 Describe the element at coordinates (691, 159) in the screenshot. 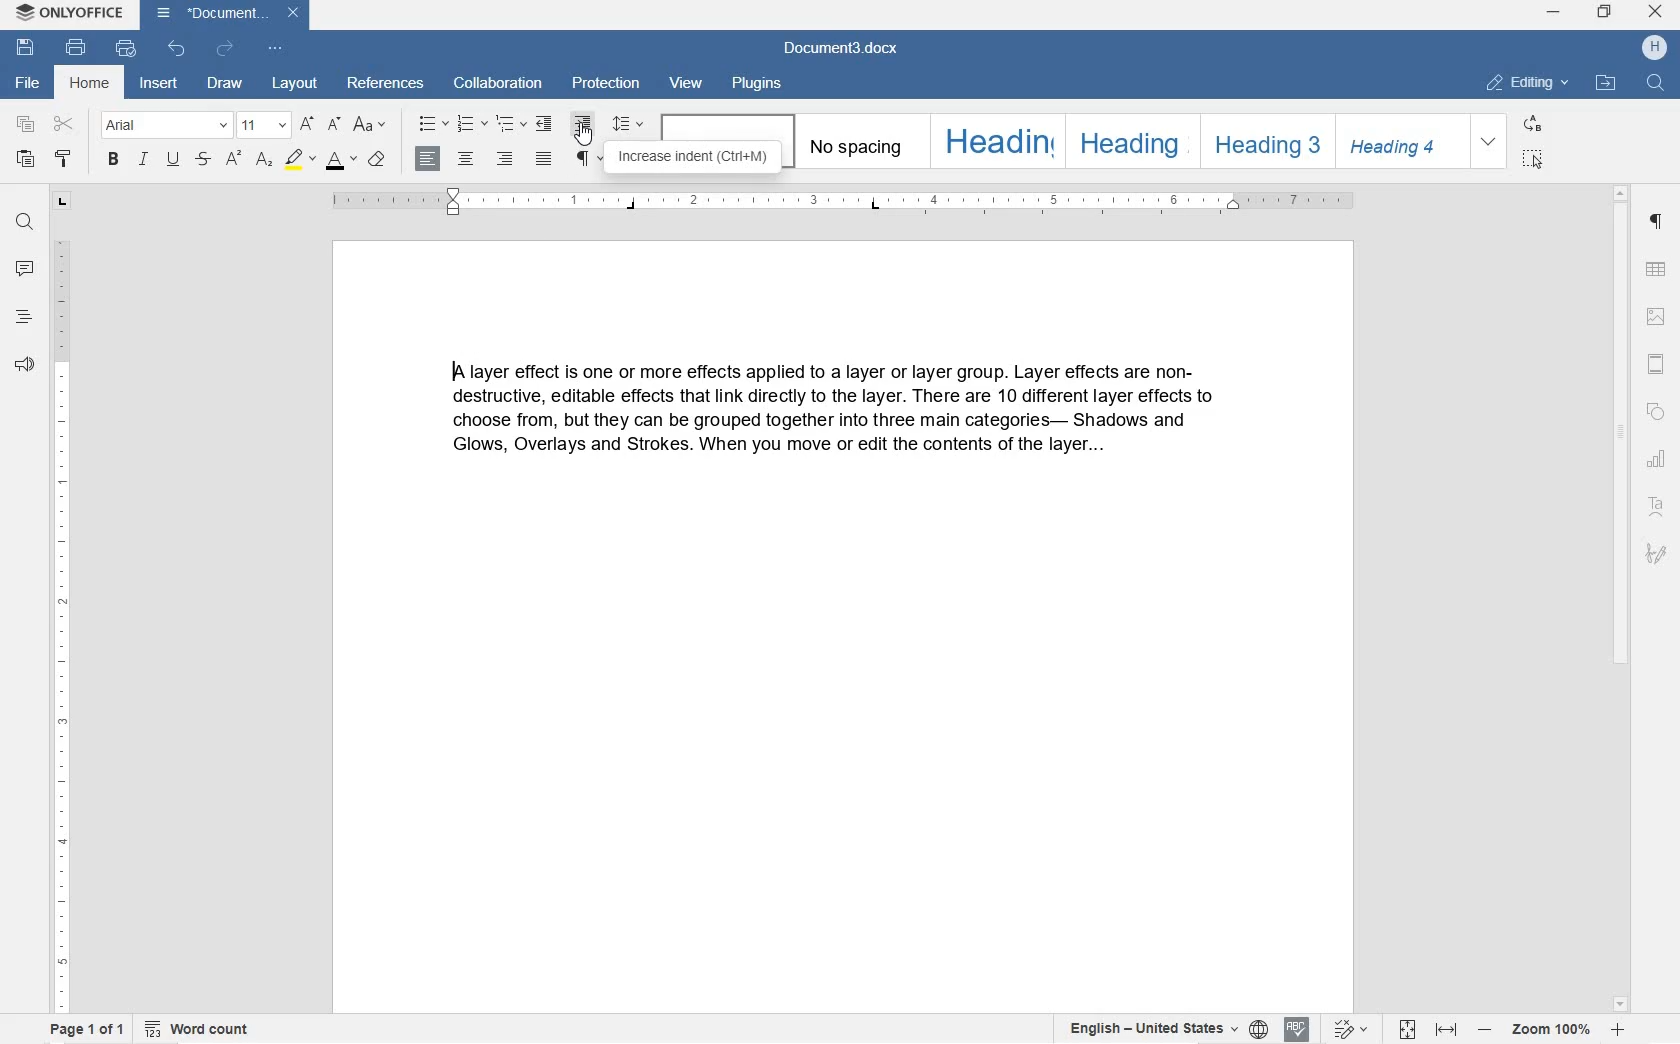

I see `INCREASE INDENT` at that location.